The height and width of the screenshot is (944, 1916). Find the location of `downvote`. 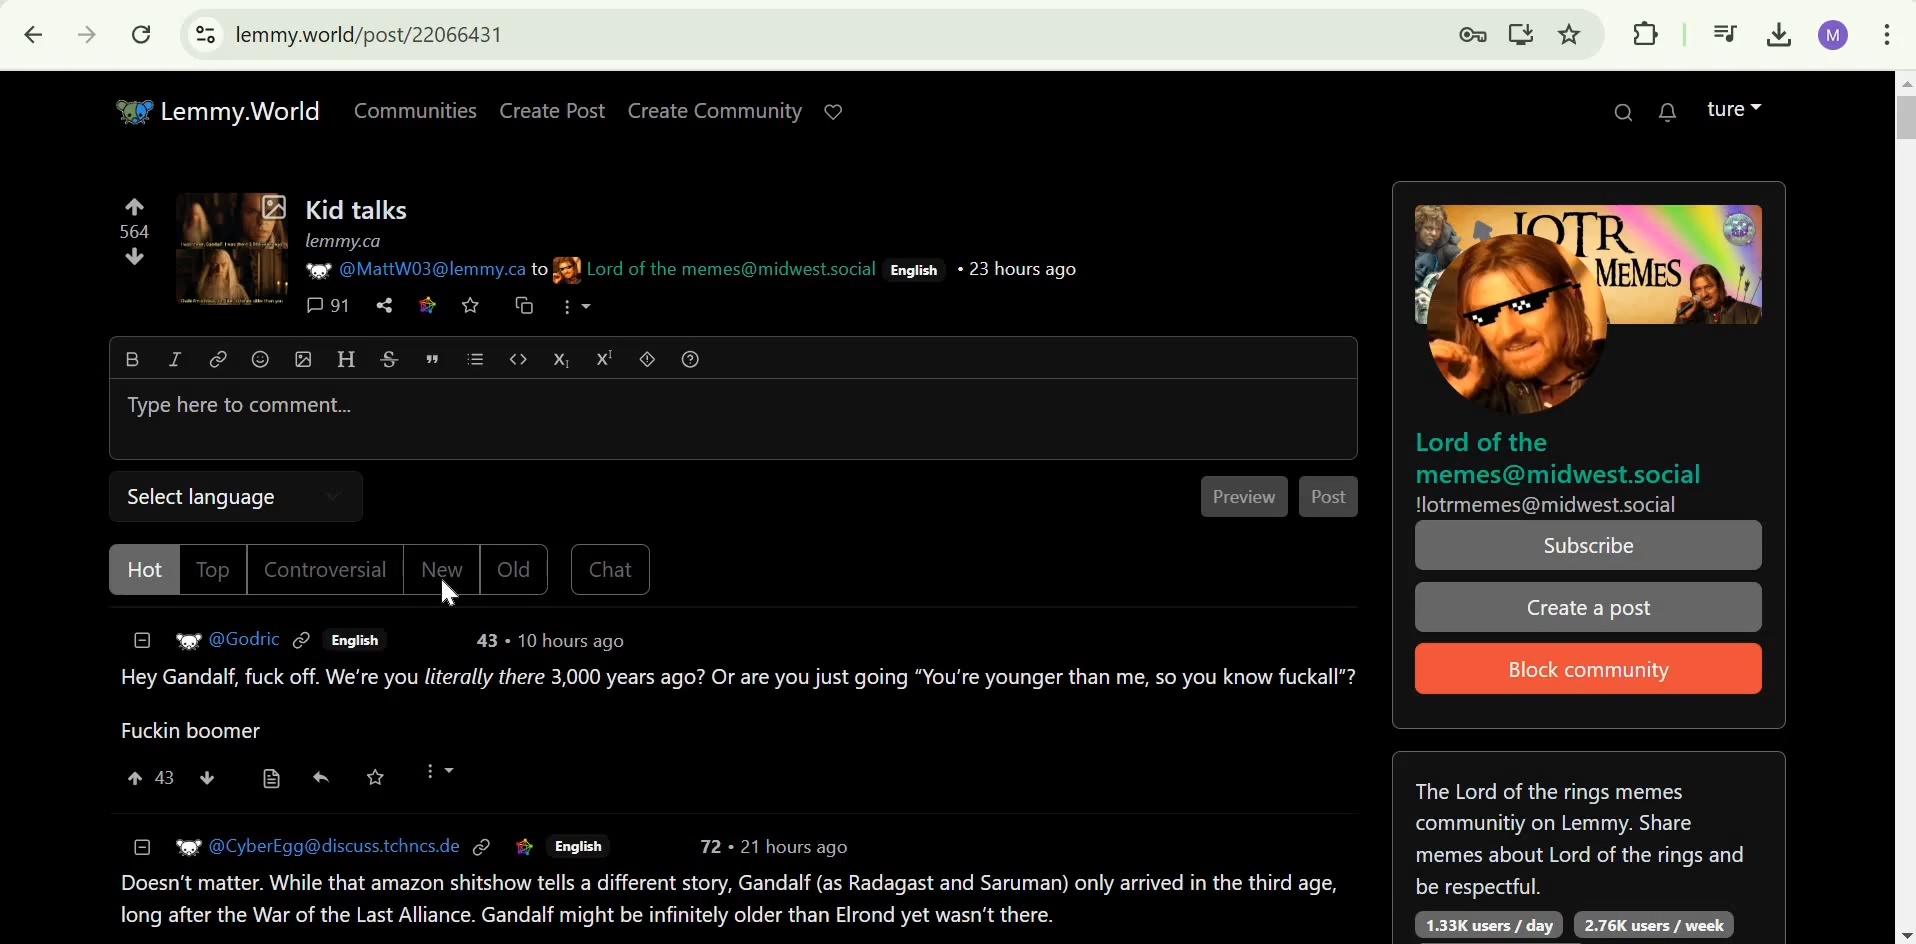

downvote is located at coordinates (135, 256).